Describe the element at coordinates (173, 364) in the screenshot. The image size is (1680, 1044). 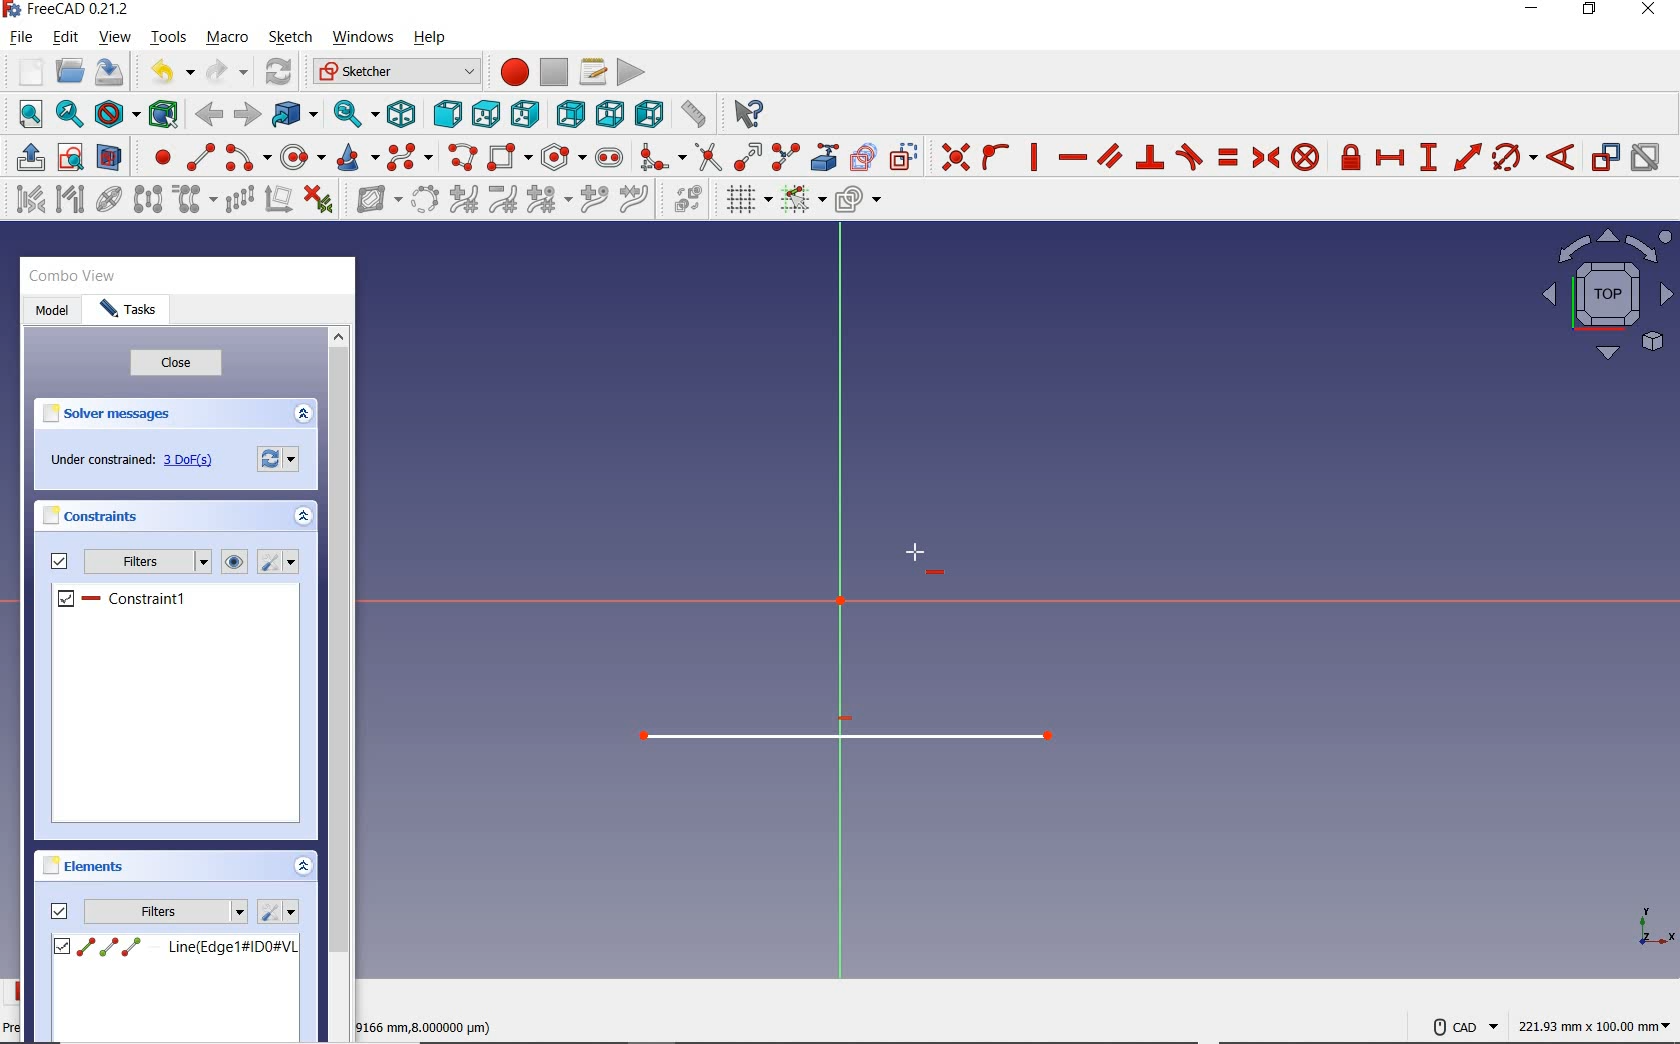
I see `CLOSE` at that location.